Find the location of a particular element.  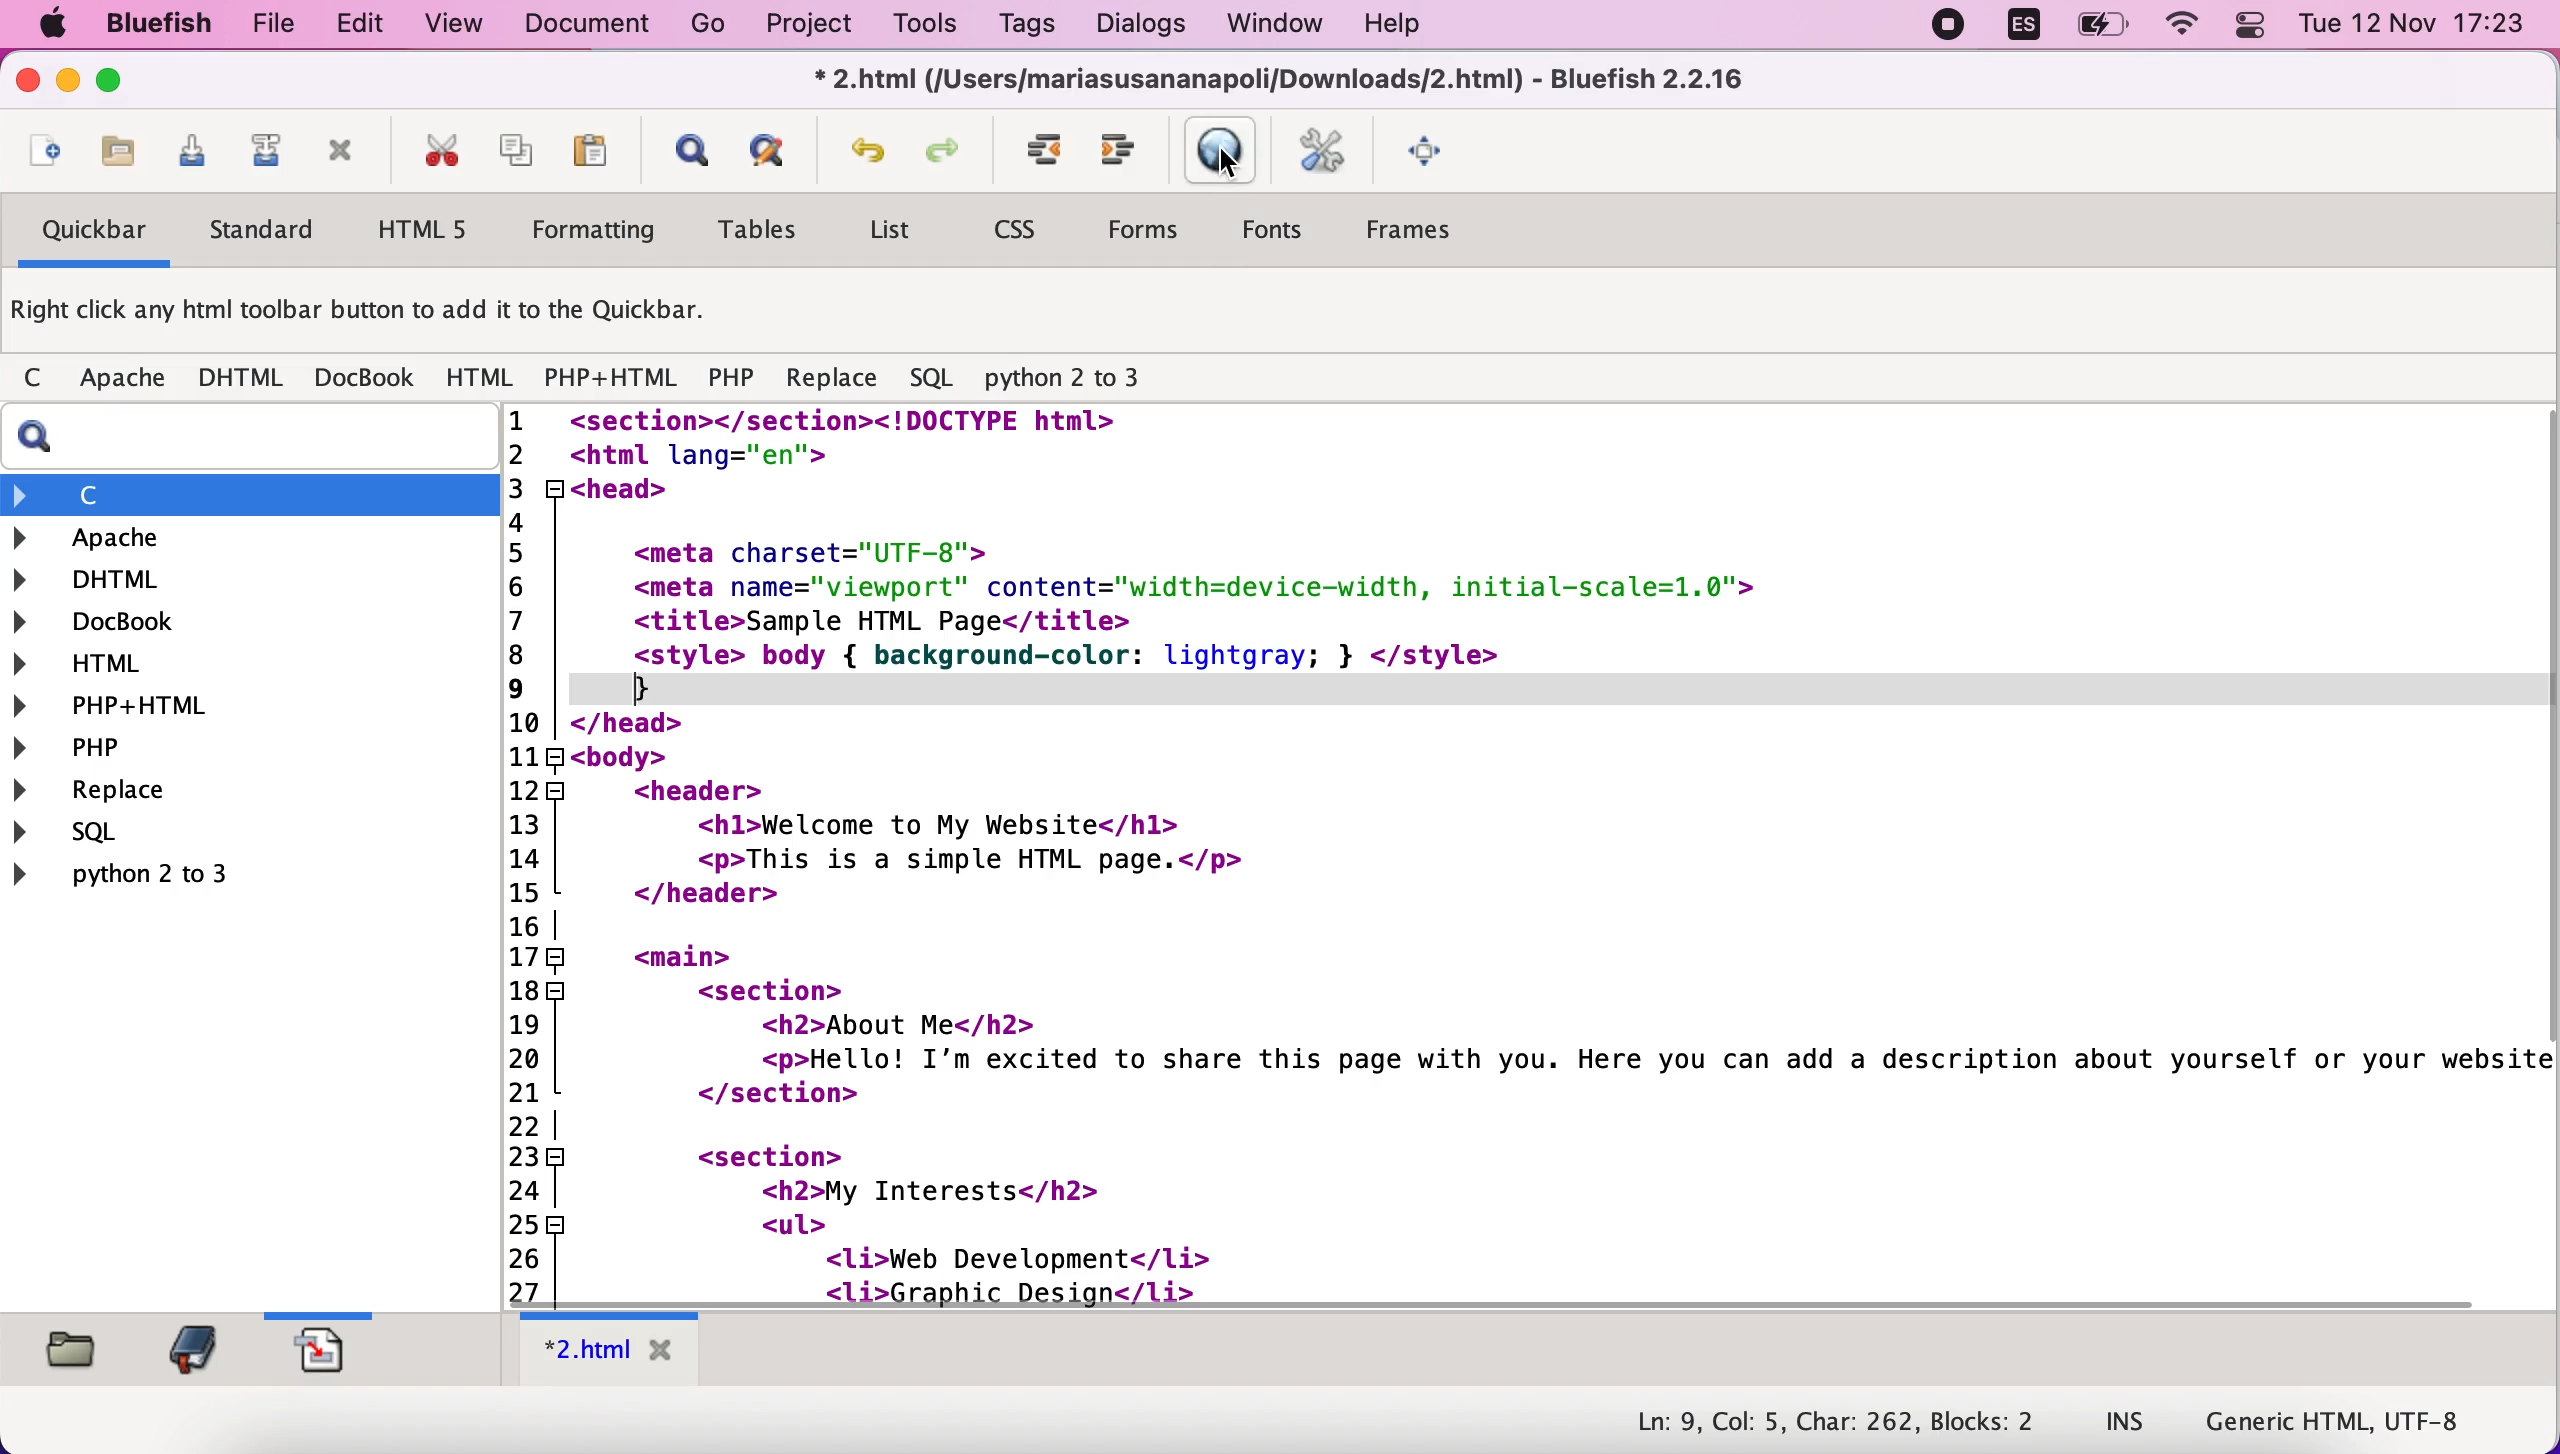

snippets is located at coordinates (319, 1349).